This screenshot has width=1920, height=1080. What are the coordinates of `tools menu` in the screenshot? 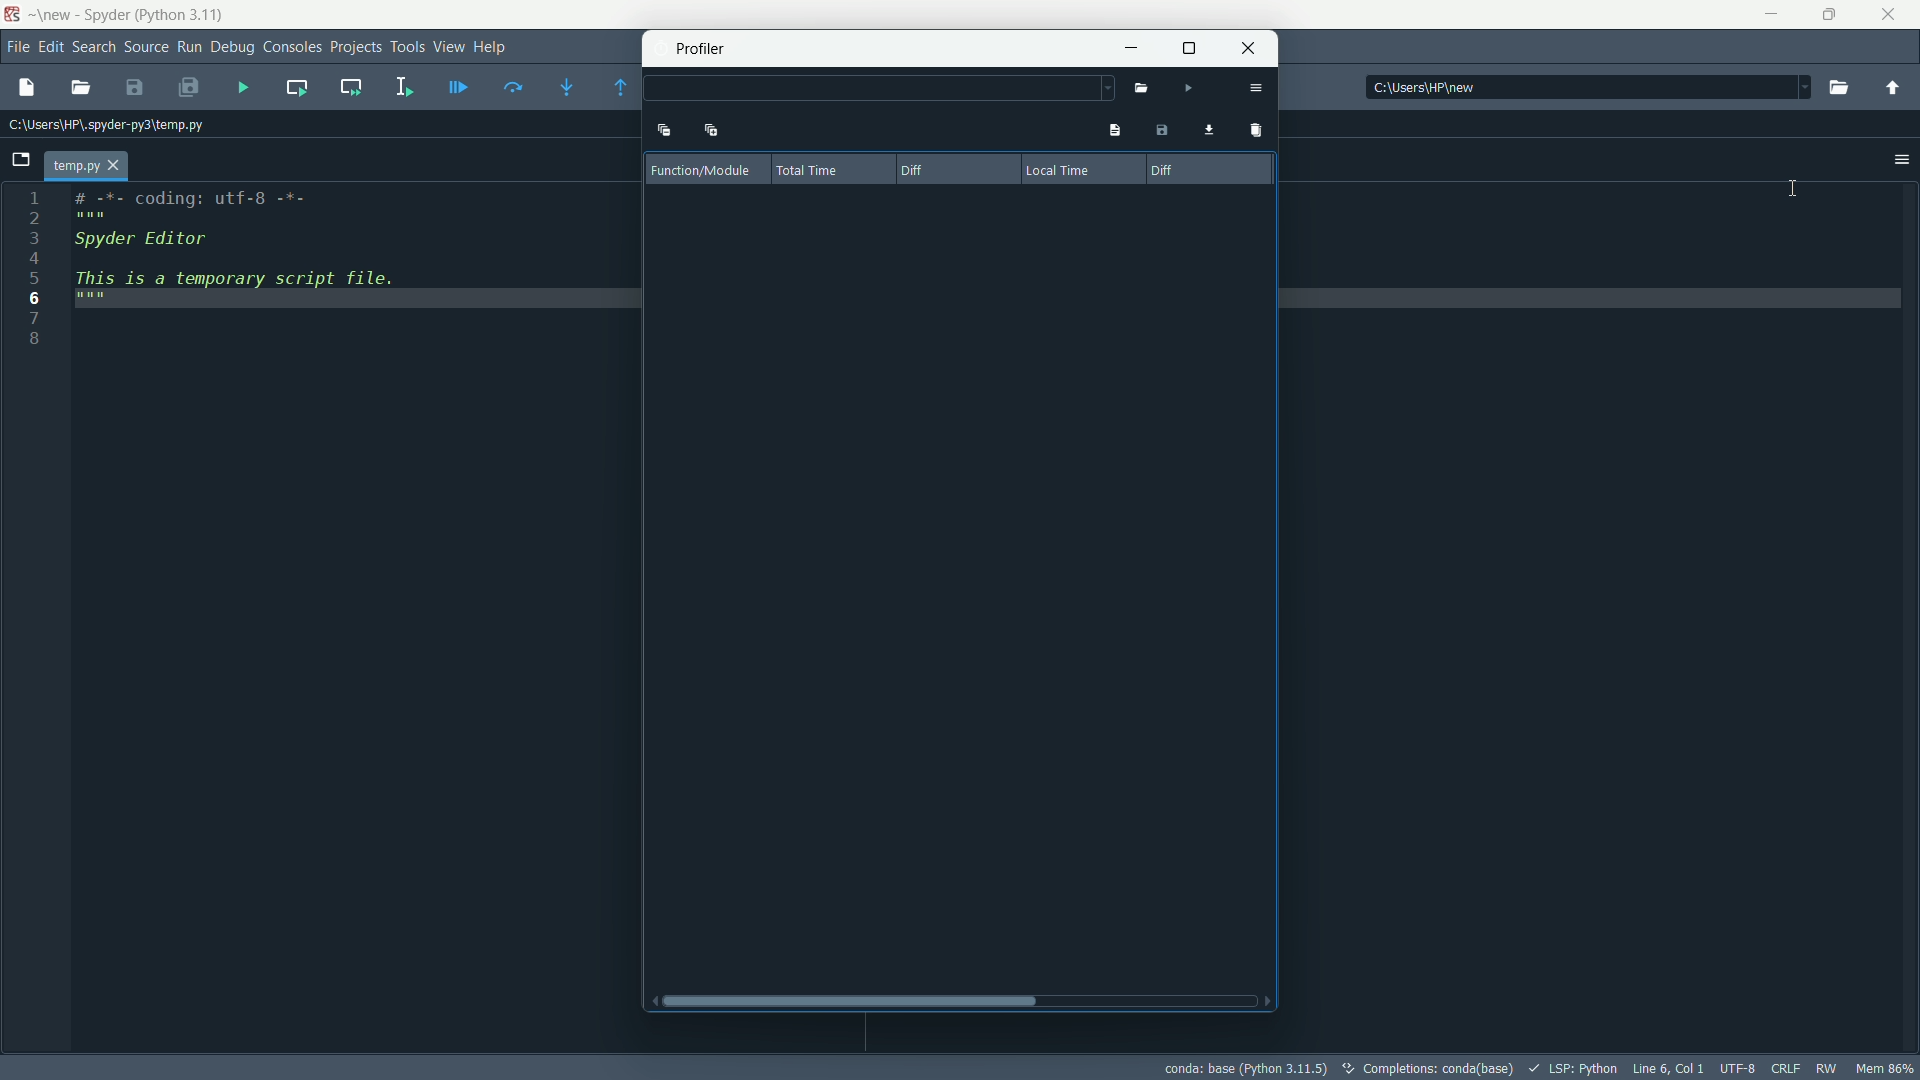 It's located at (406, 47).